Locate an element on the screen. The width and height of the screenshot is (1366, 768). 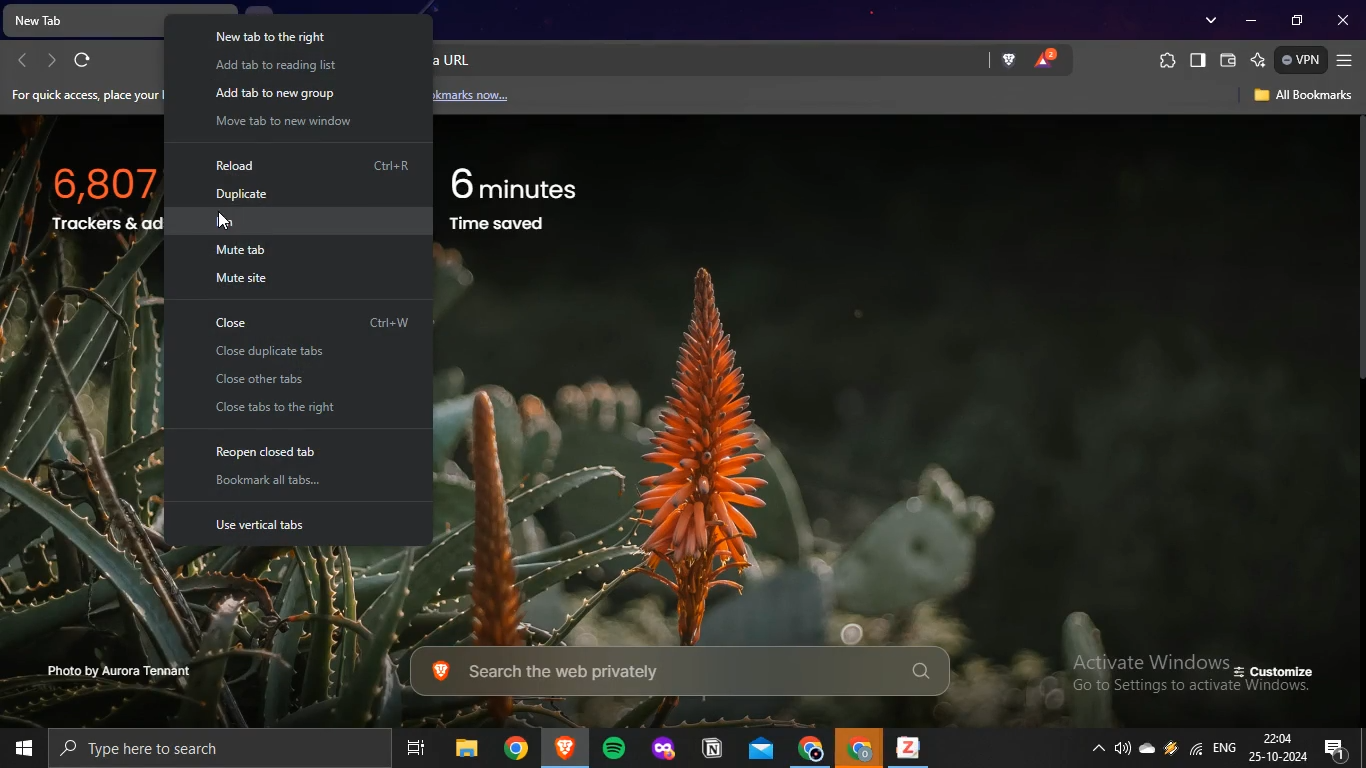
google chrome is located at coordinates (861, 749).